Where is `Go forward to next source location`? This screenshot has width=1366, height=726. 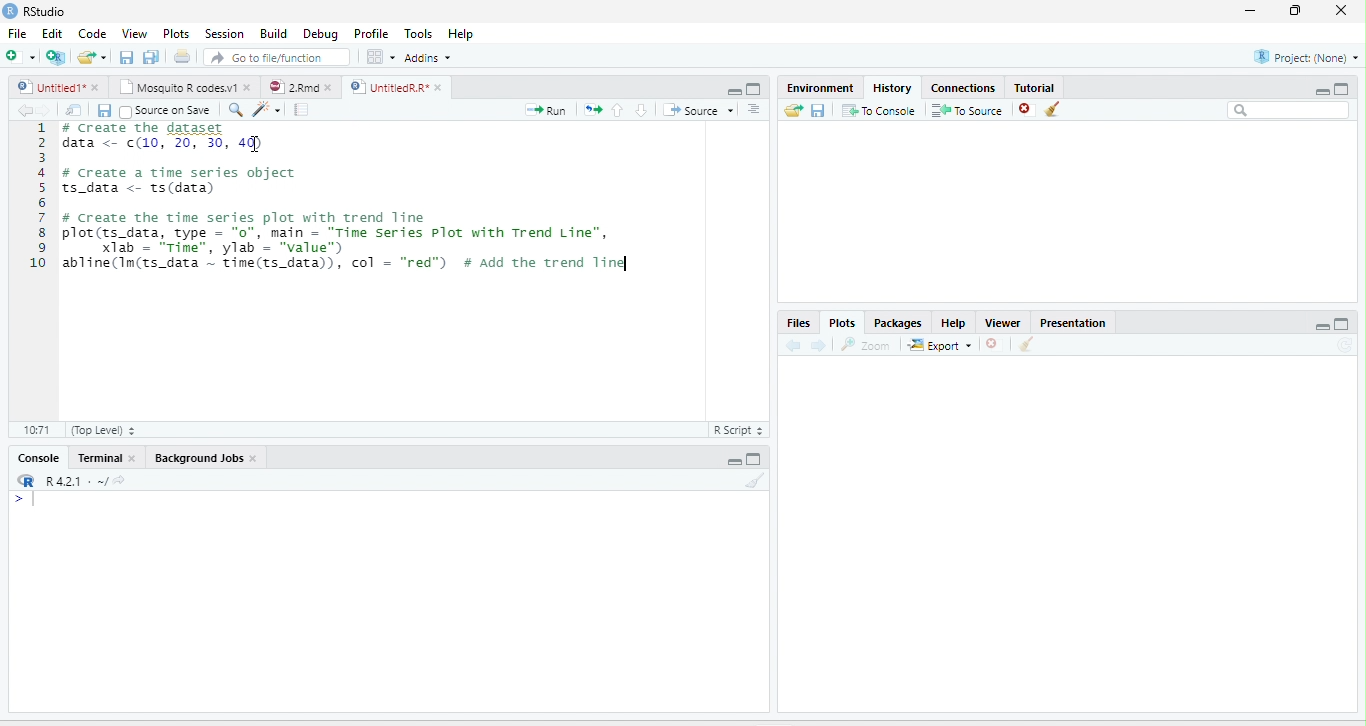
Go forward to next source location is located at coordinates (44, 110).